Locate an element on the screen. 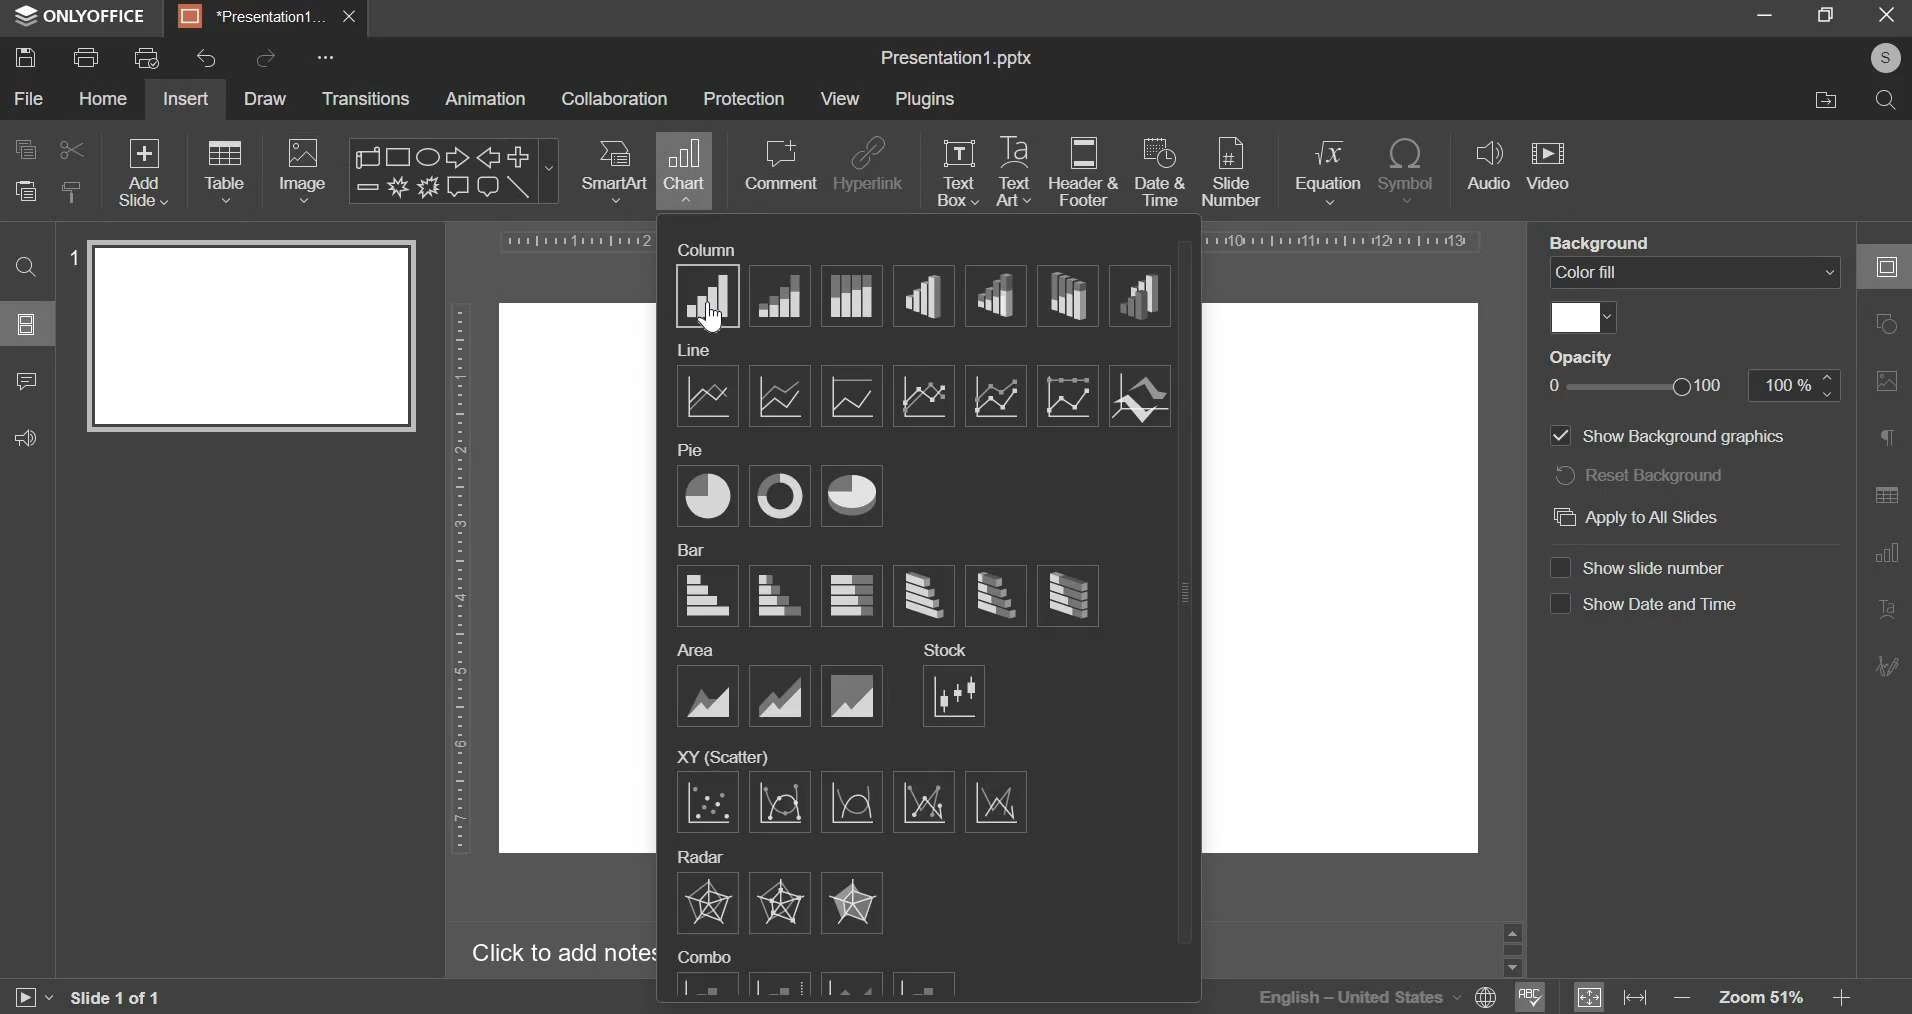 This screenshot has width=1912, height=1014. radar is located at coordinates (698, 853).